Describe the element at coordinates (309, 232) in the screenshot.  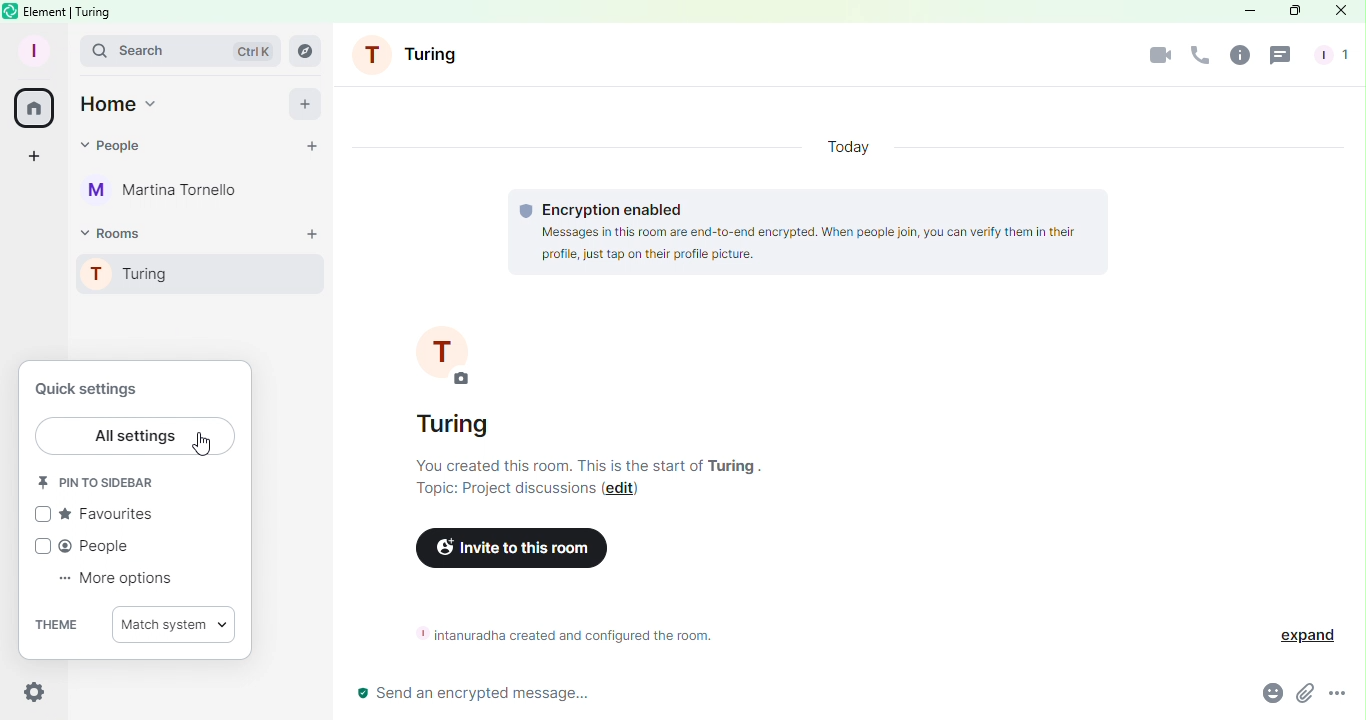
I see `Add room` at that location.